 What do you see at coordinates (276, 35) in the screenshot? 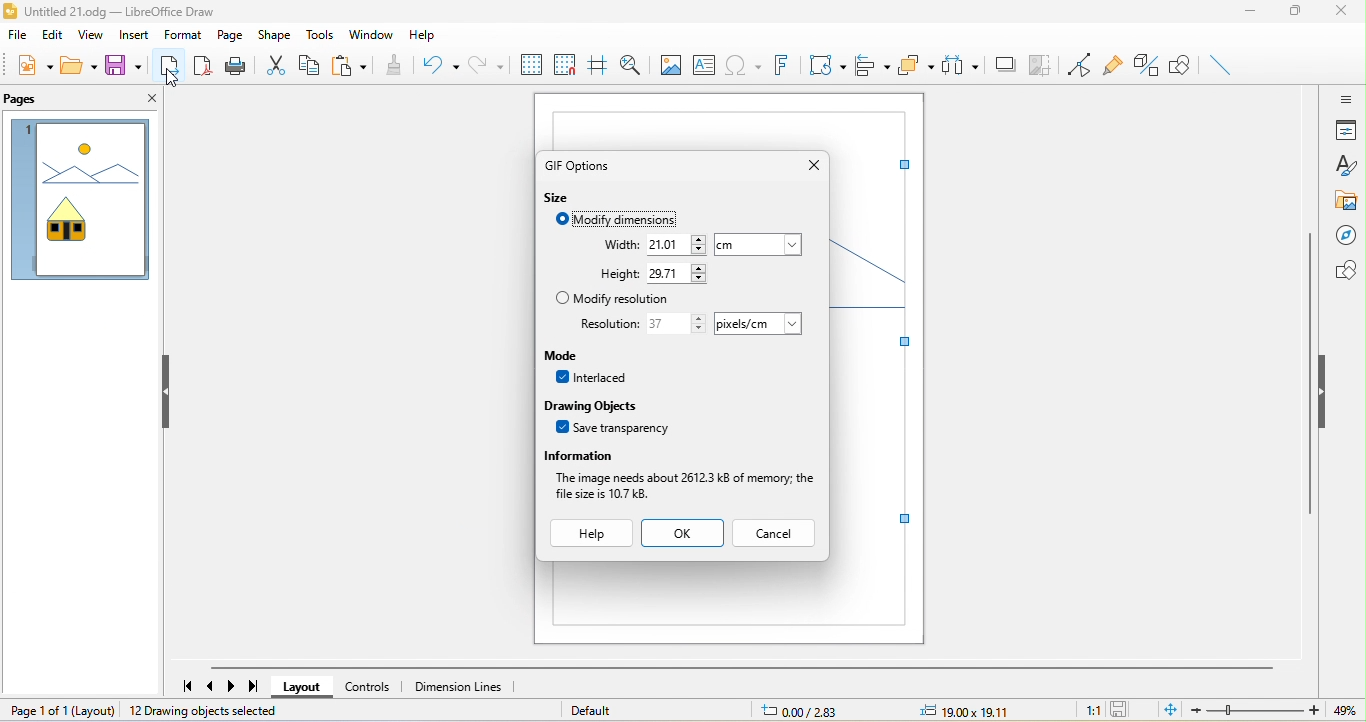
I see `shape` at bounding box center [276, 35].